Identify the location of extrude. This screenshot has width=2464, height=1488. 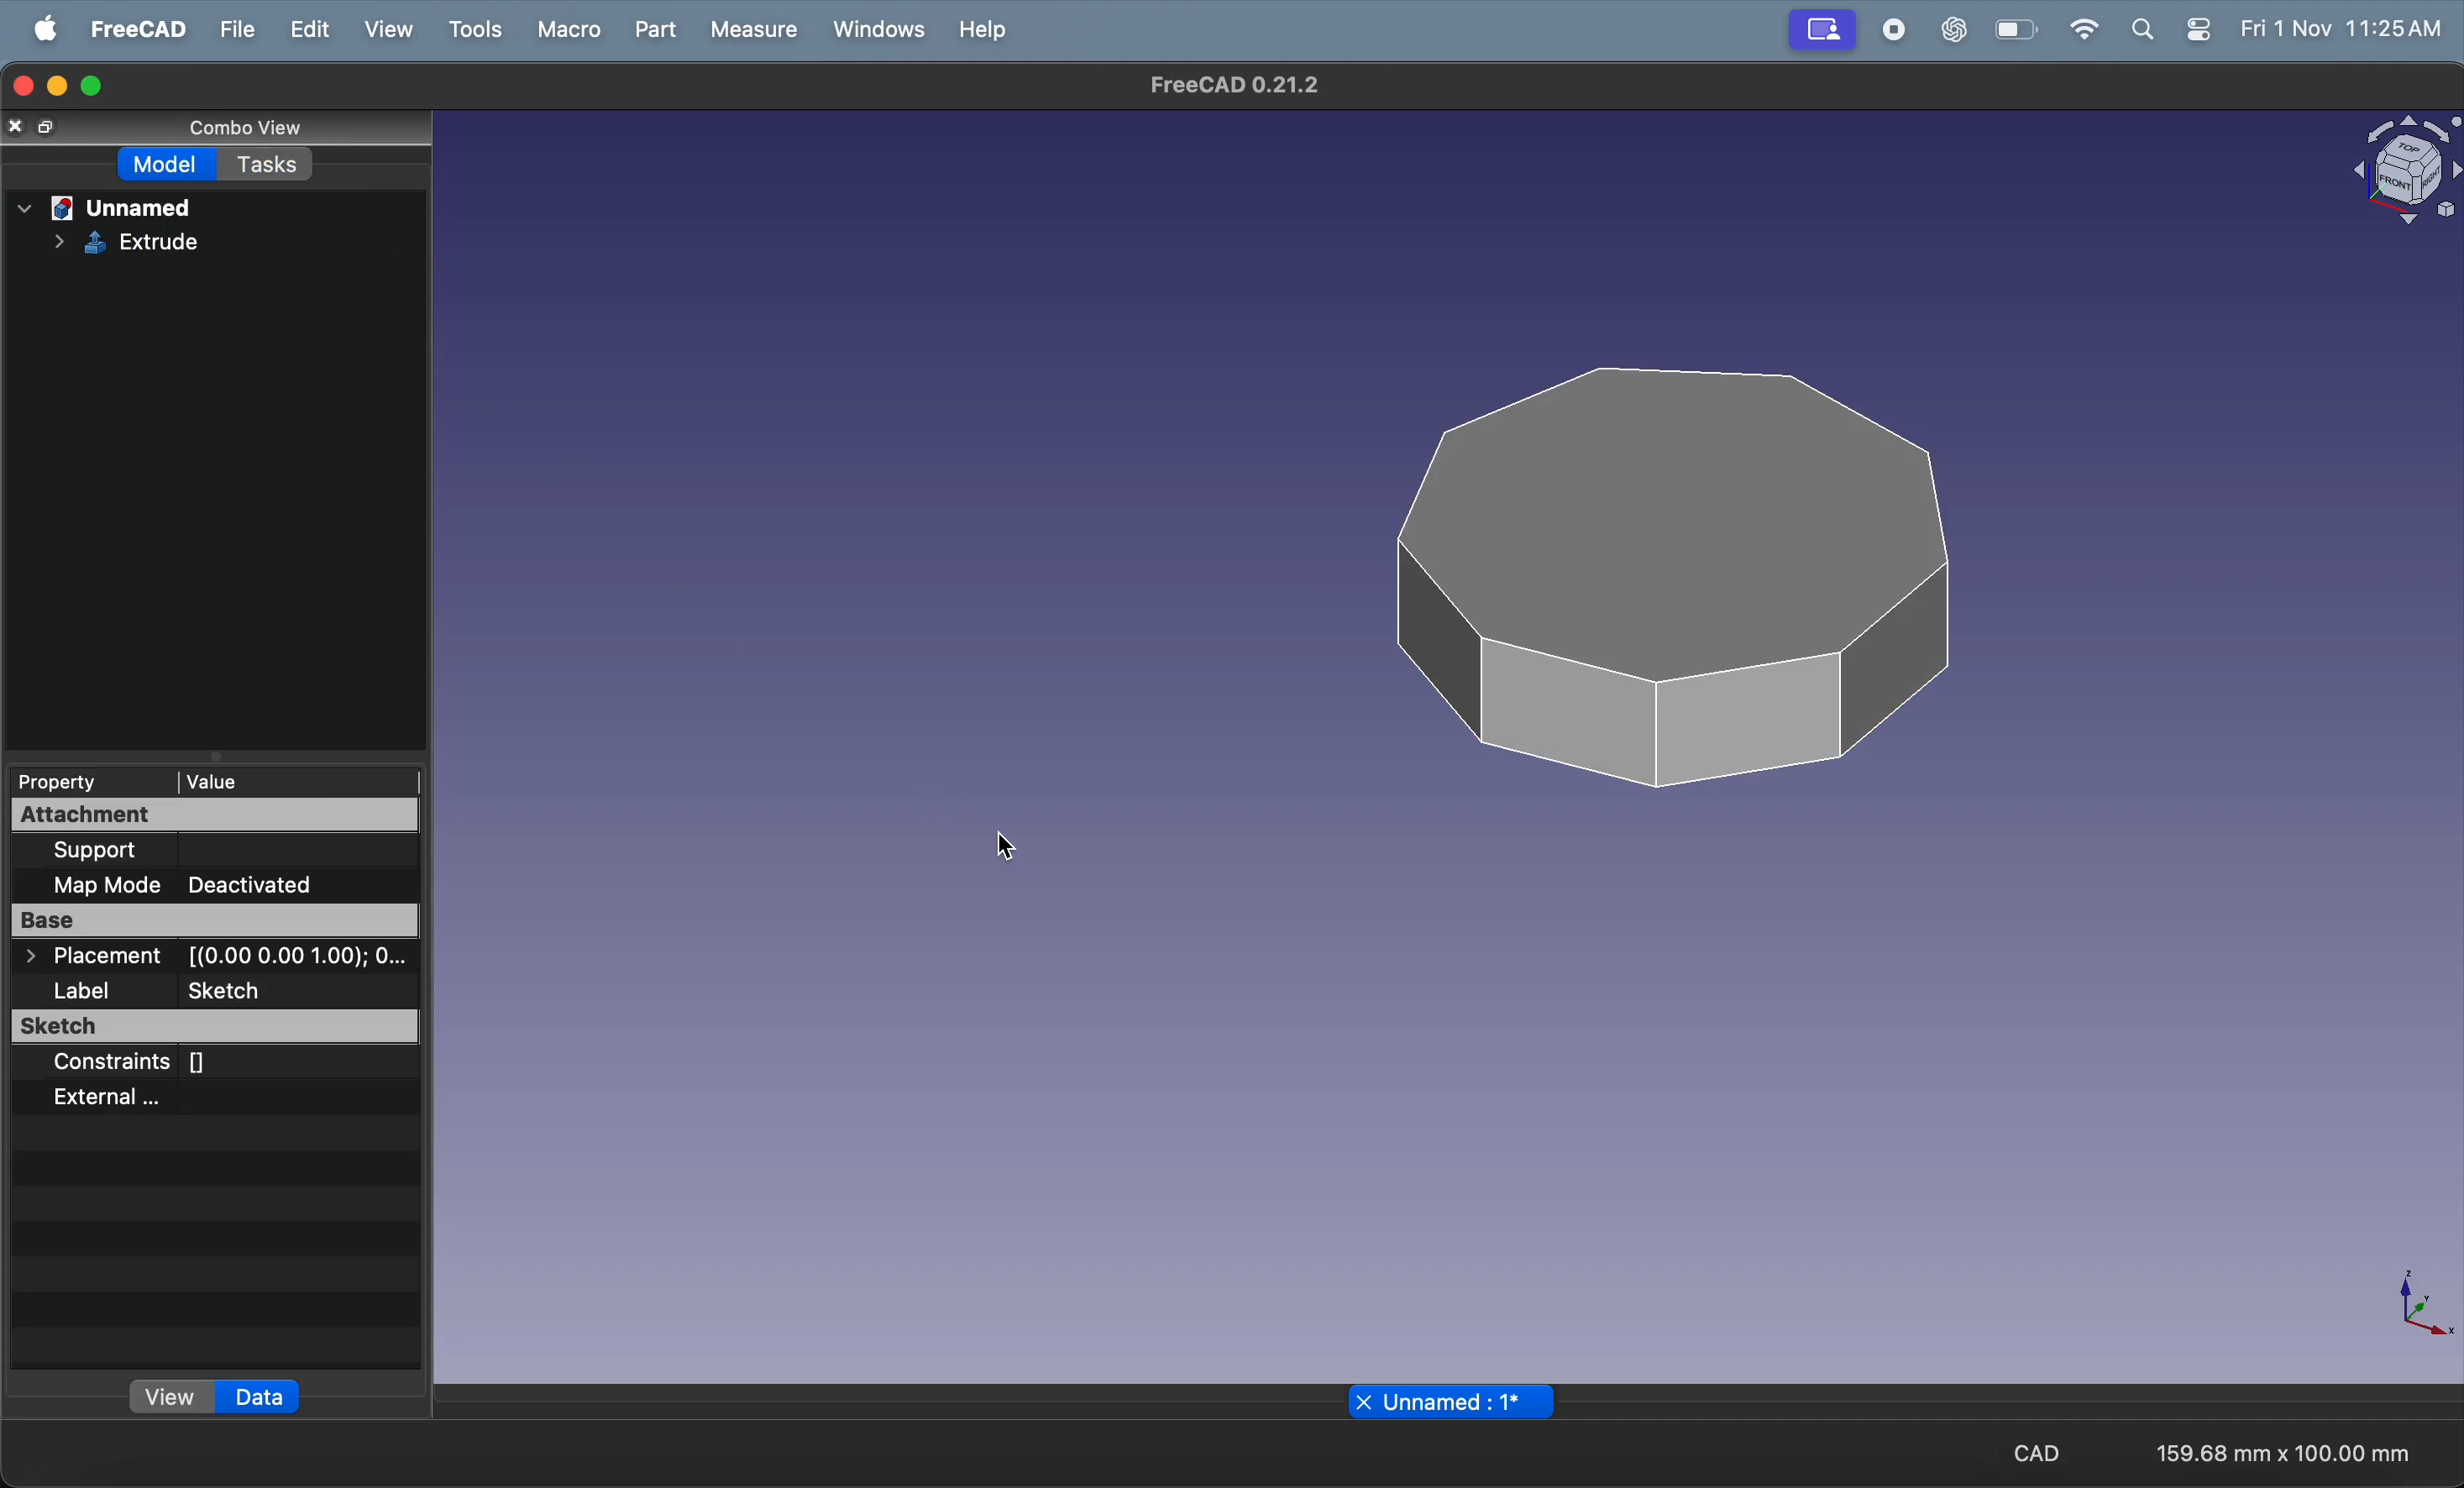
(148, 244).